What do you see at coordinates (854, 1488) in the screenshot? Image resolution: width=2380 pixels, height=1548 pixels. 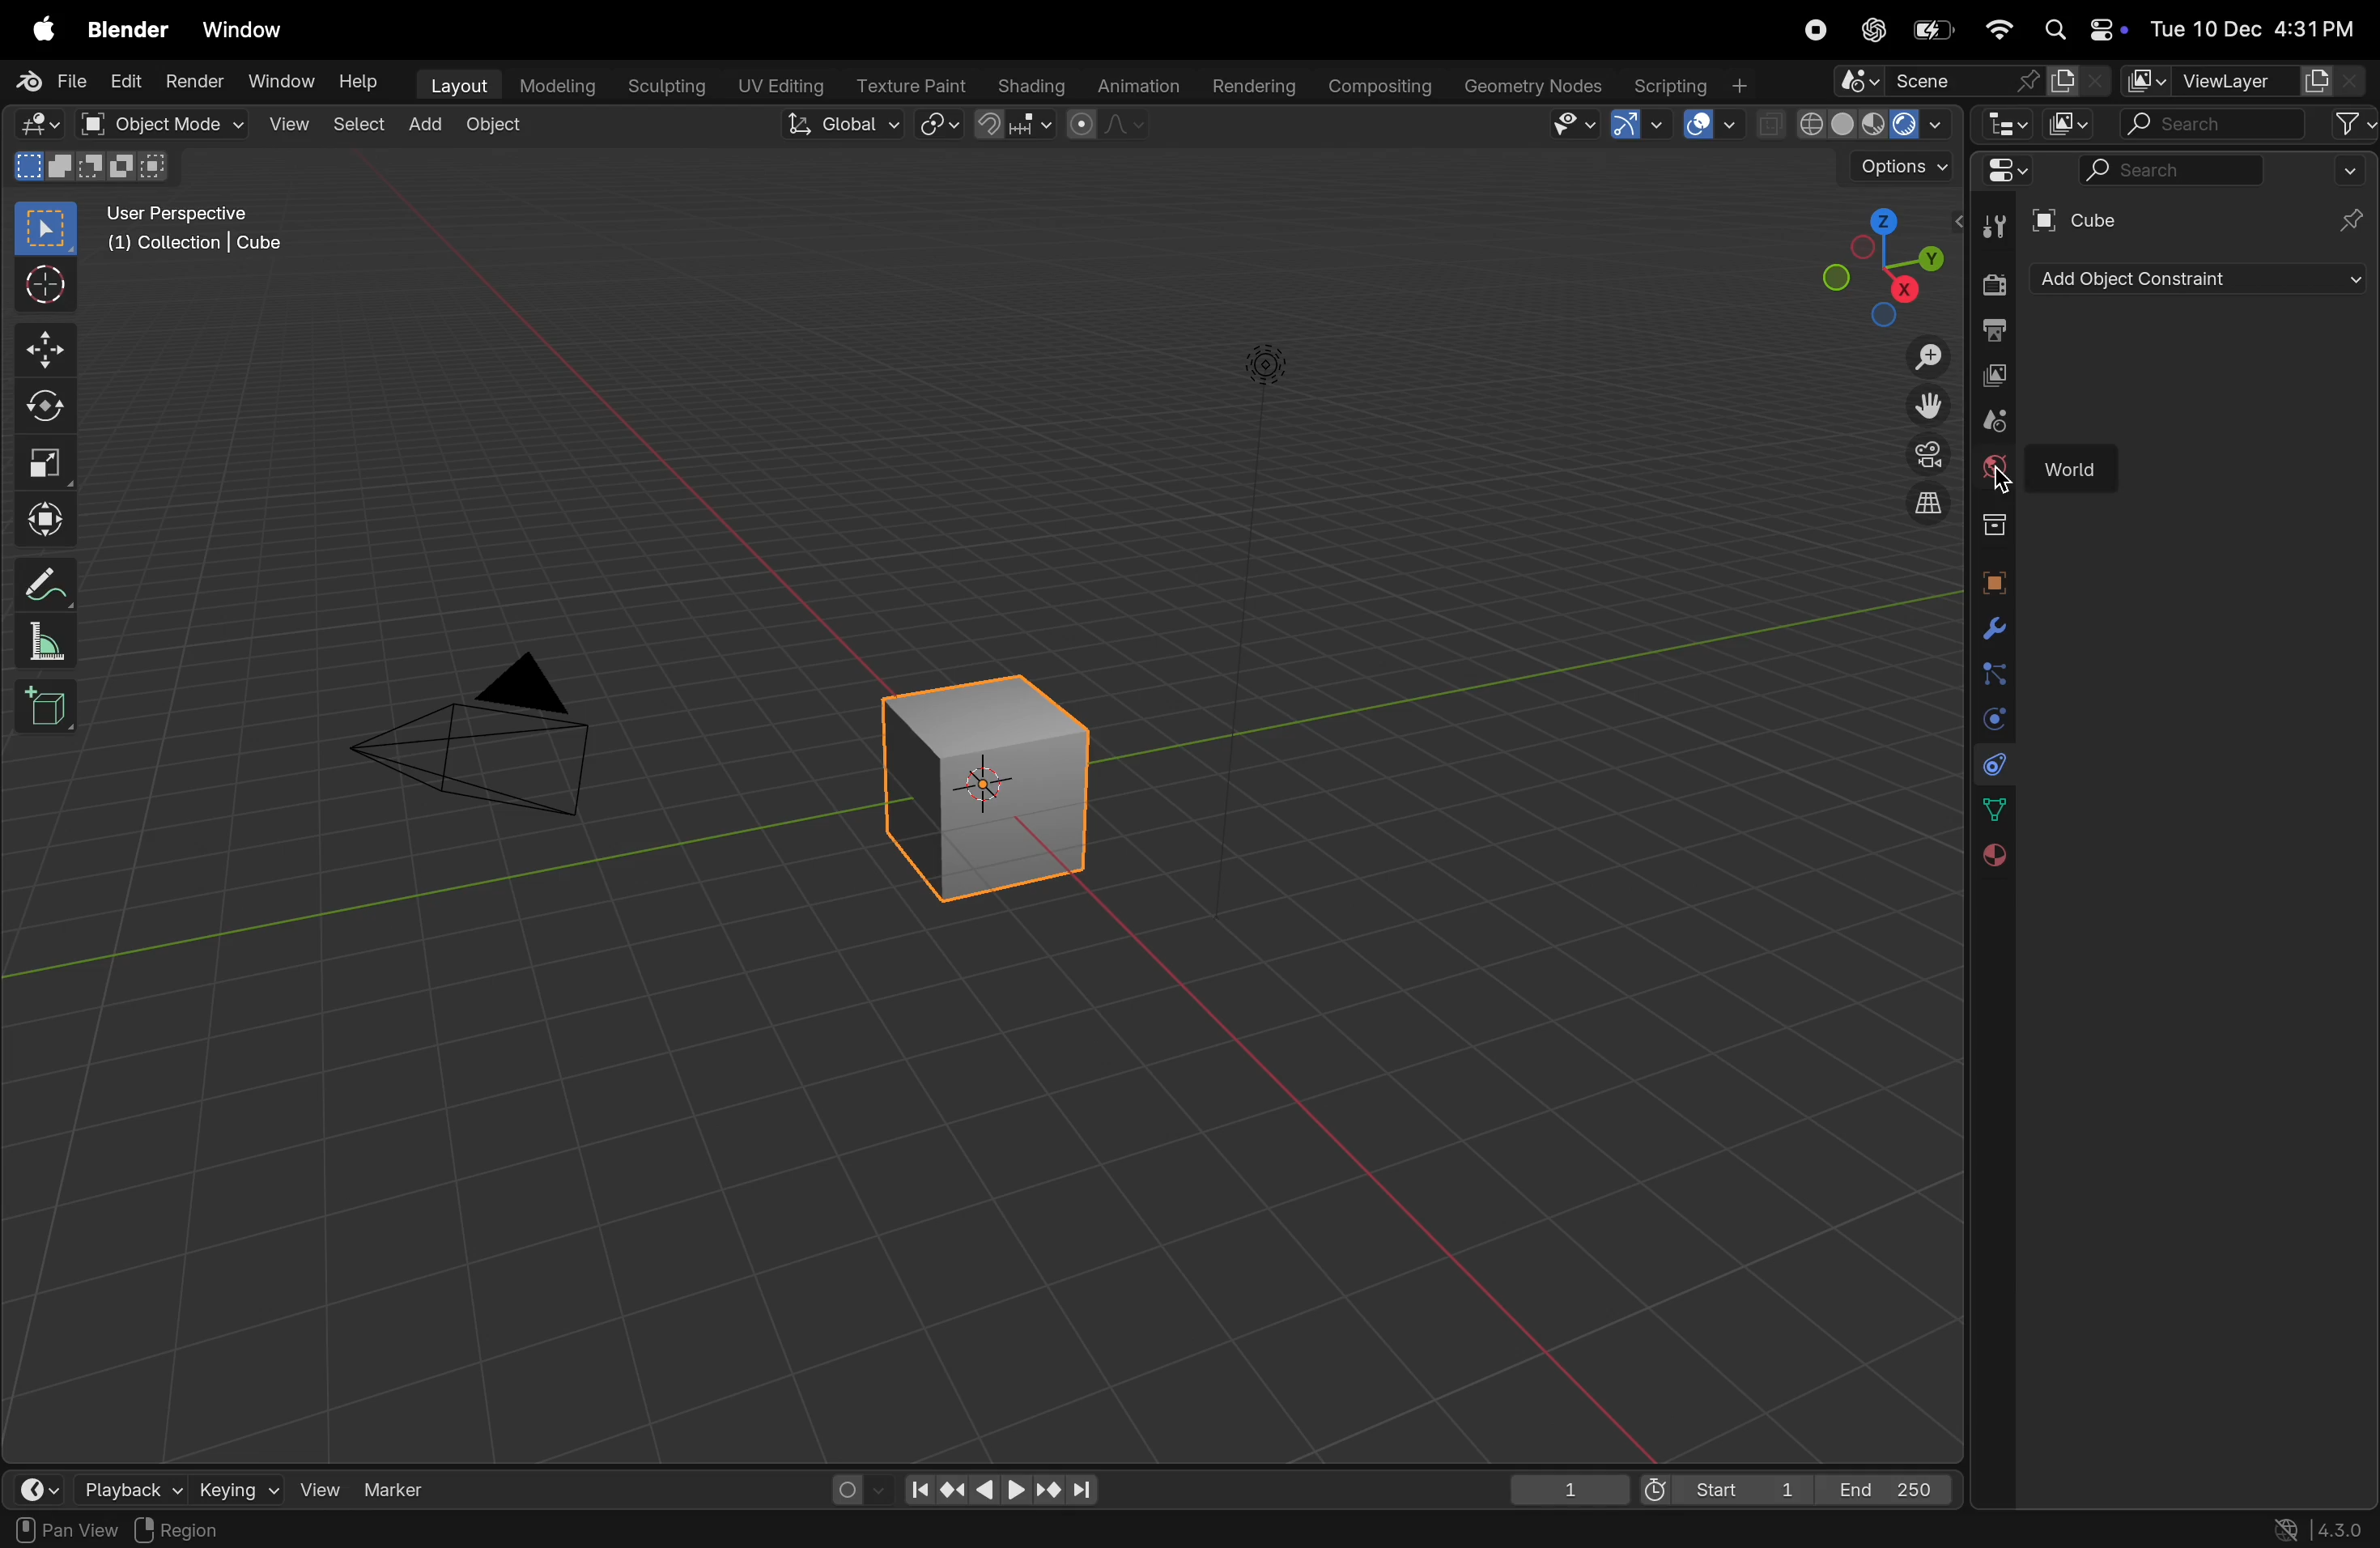 I see `auto keying` at bounding box center [854, 1488].